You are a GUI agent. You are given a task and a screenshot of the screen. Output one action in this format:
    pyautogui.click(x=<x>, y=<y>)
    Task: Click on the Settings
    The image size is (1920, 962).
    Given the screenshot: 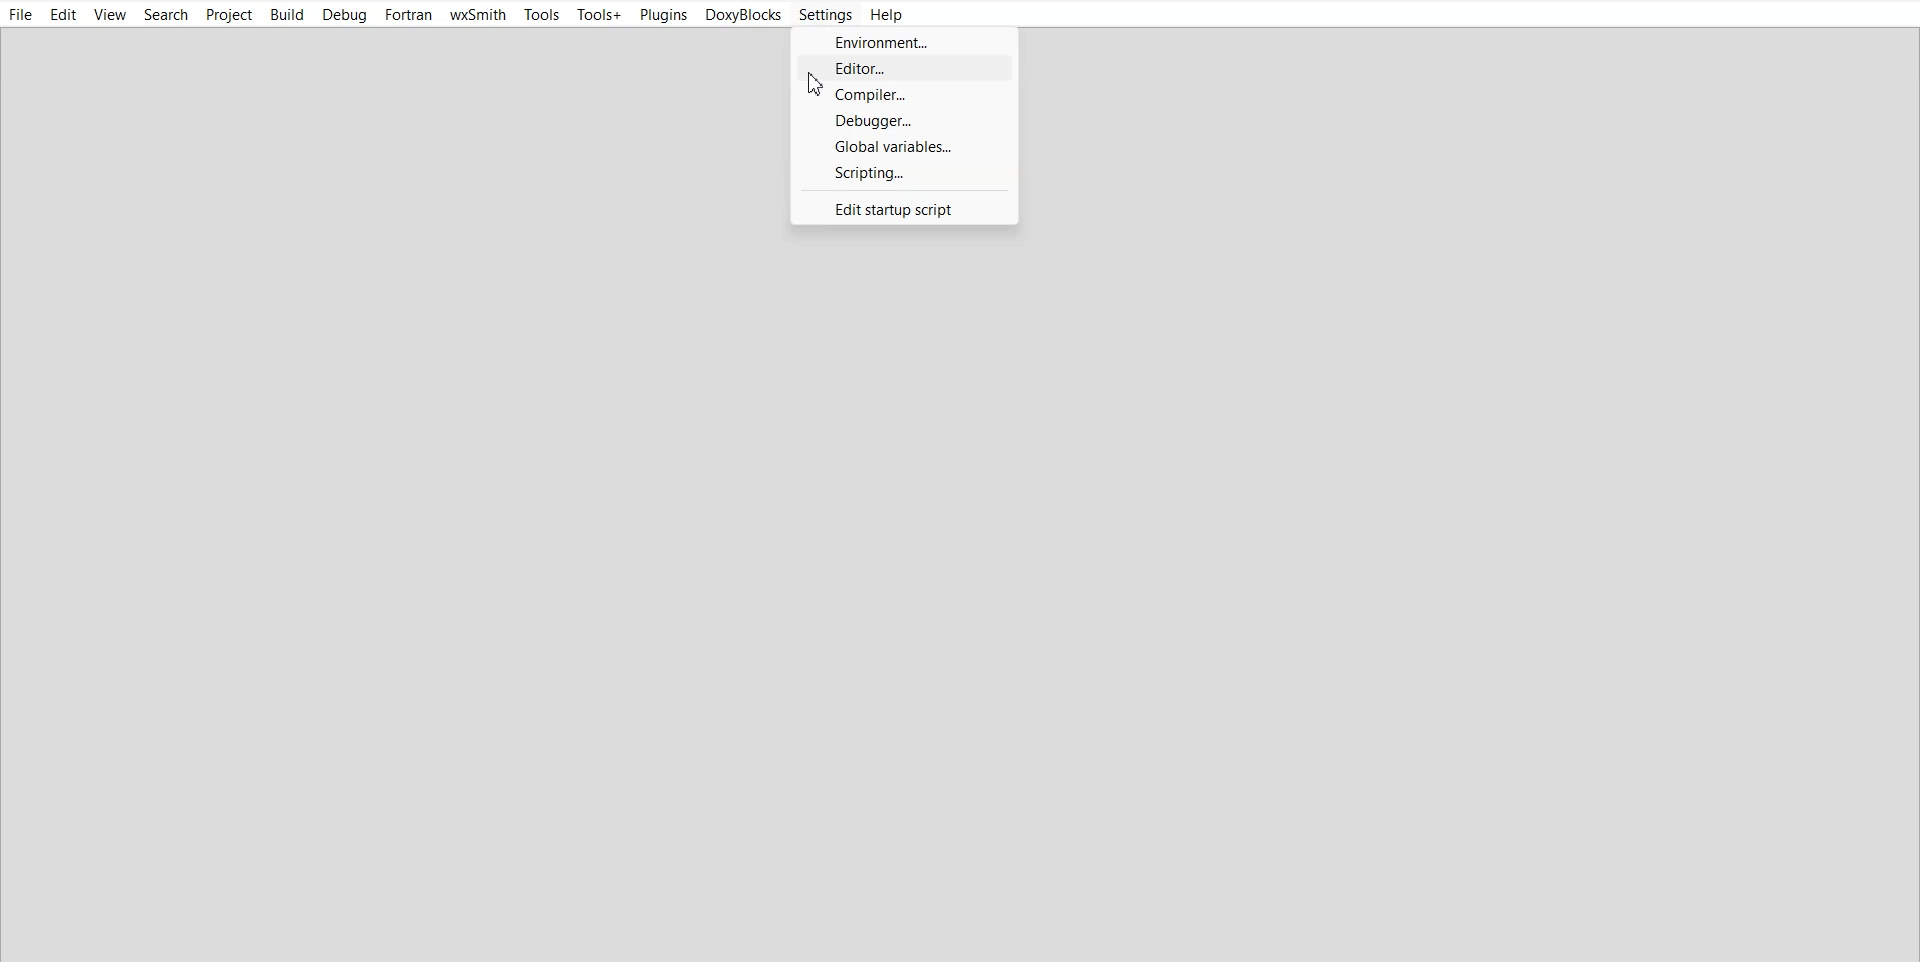 What is the action you would take?
    pyautogui.click(x=827, y=15)
    